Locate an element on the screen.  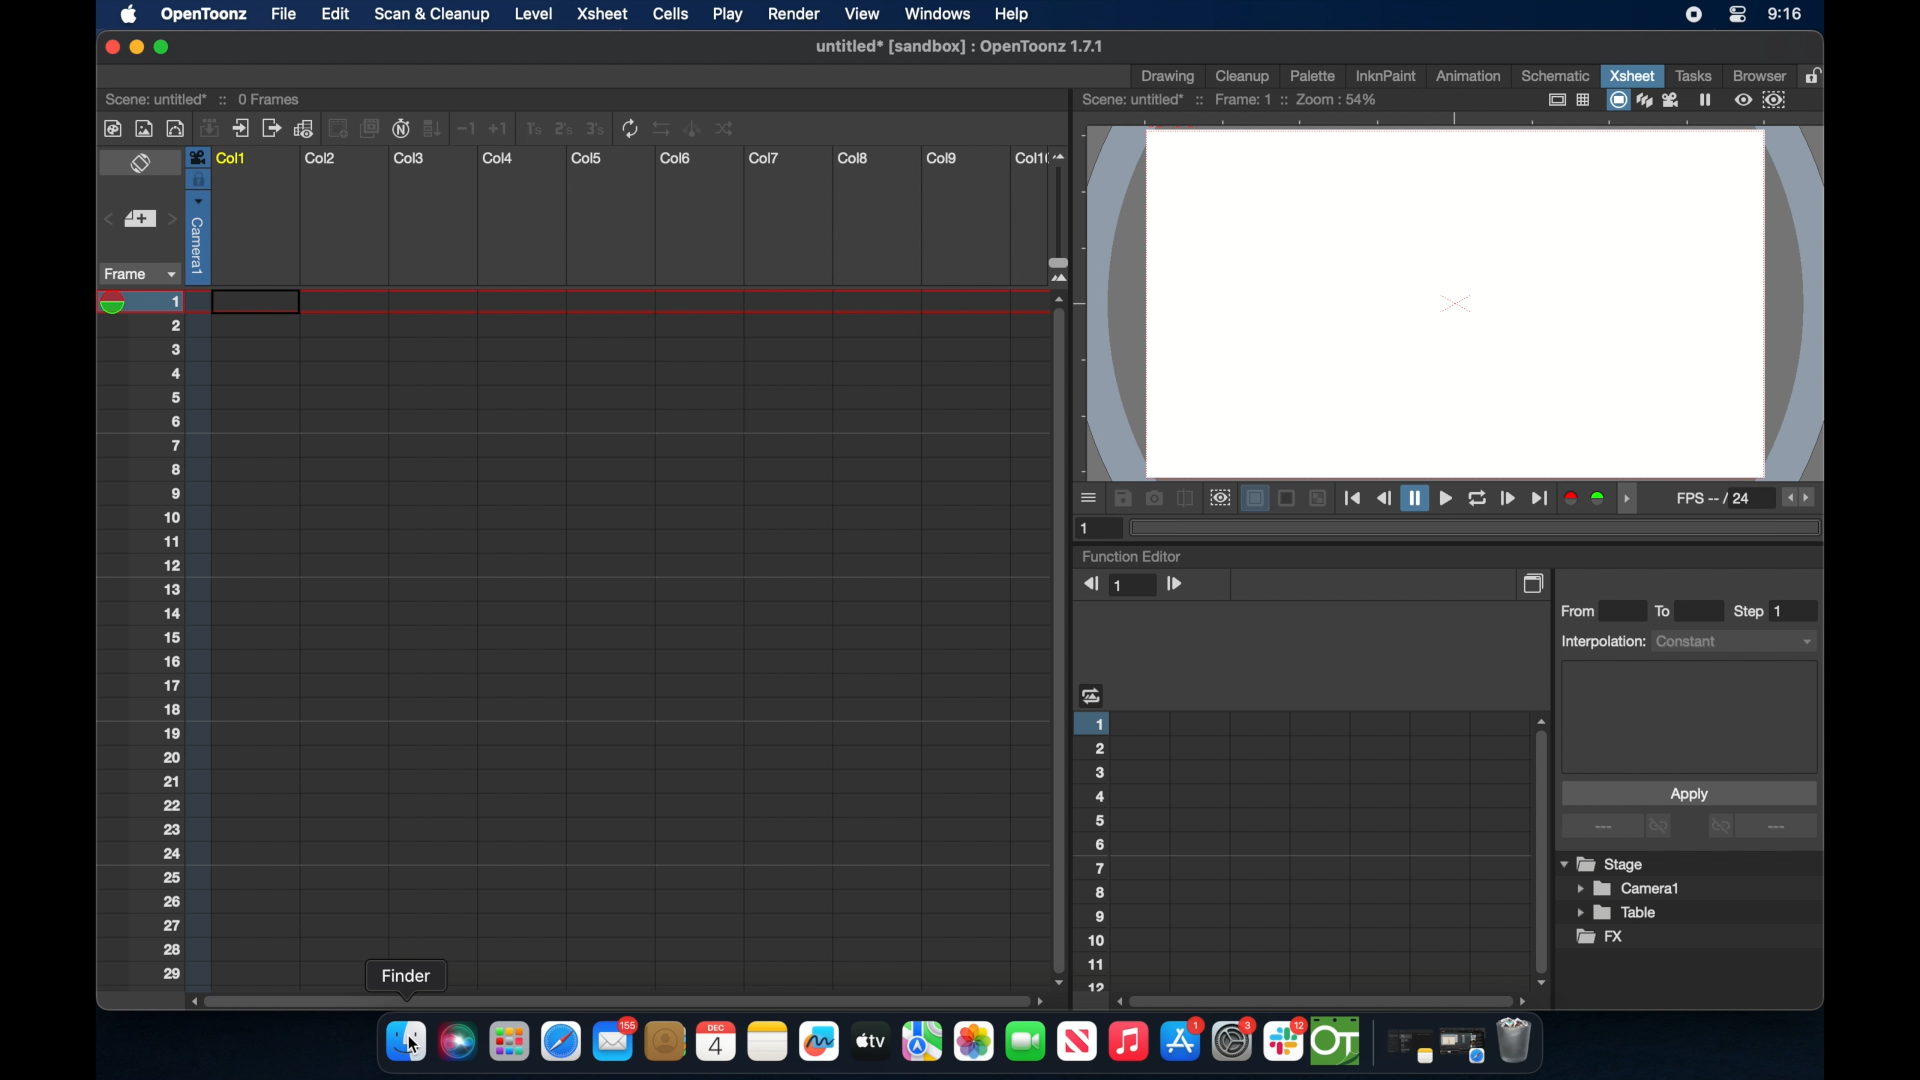
heading is located at coordinates (1092, 694).